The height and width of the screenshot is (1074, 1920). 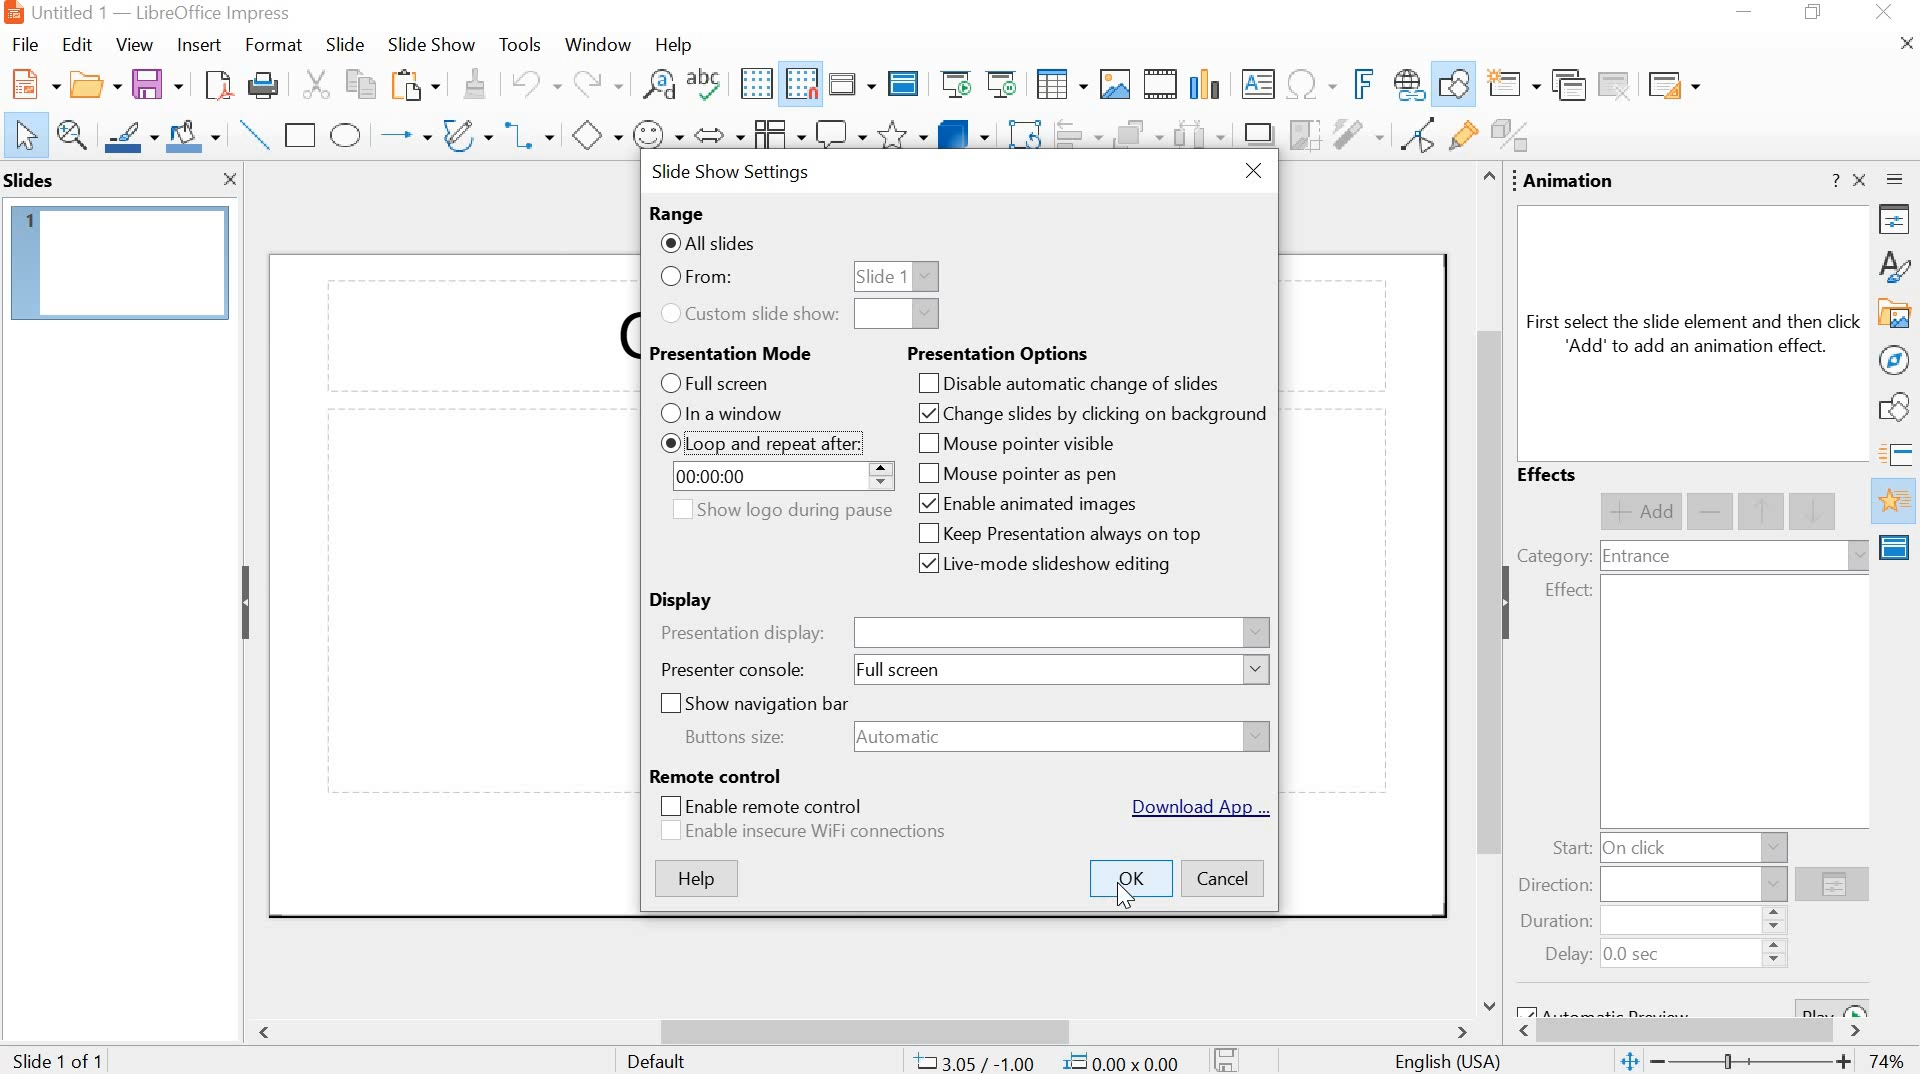 I want to click on show draw functions, so click(x=1455, y=84).